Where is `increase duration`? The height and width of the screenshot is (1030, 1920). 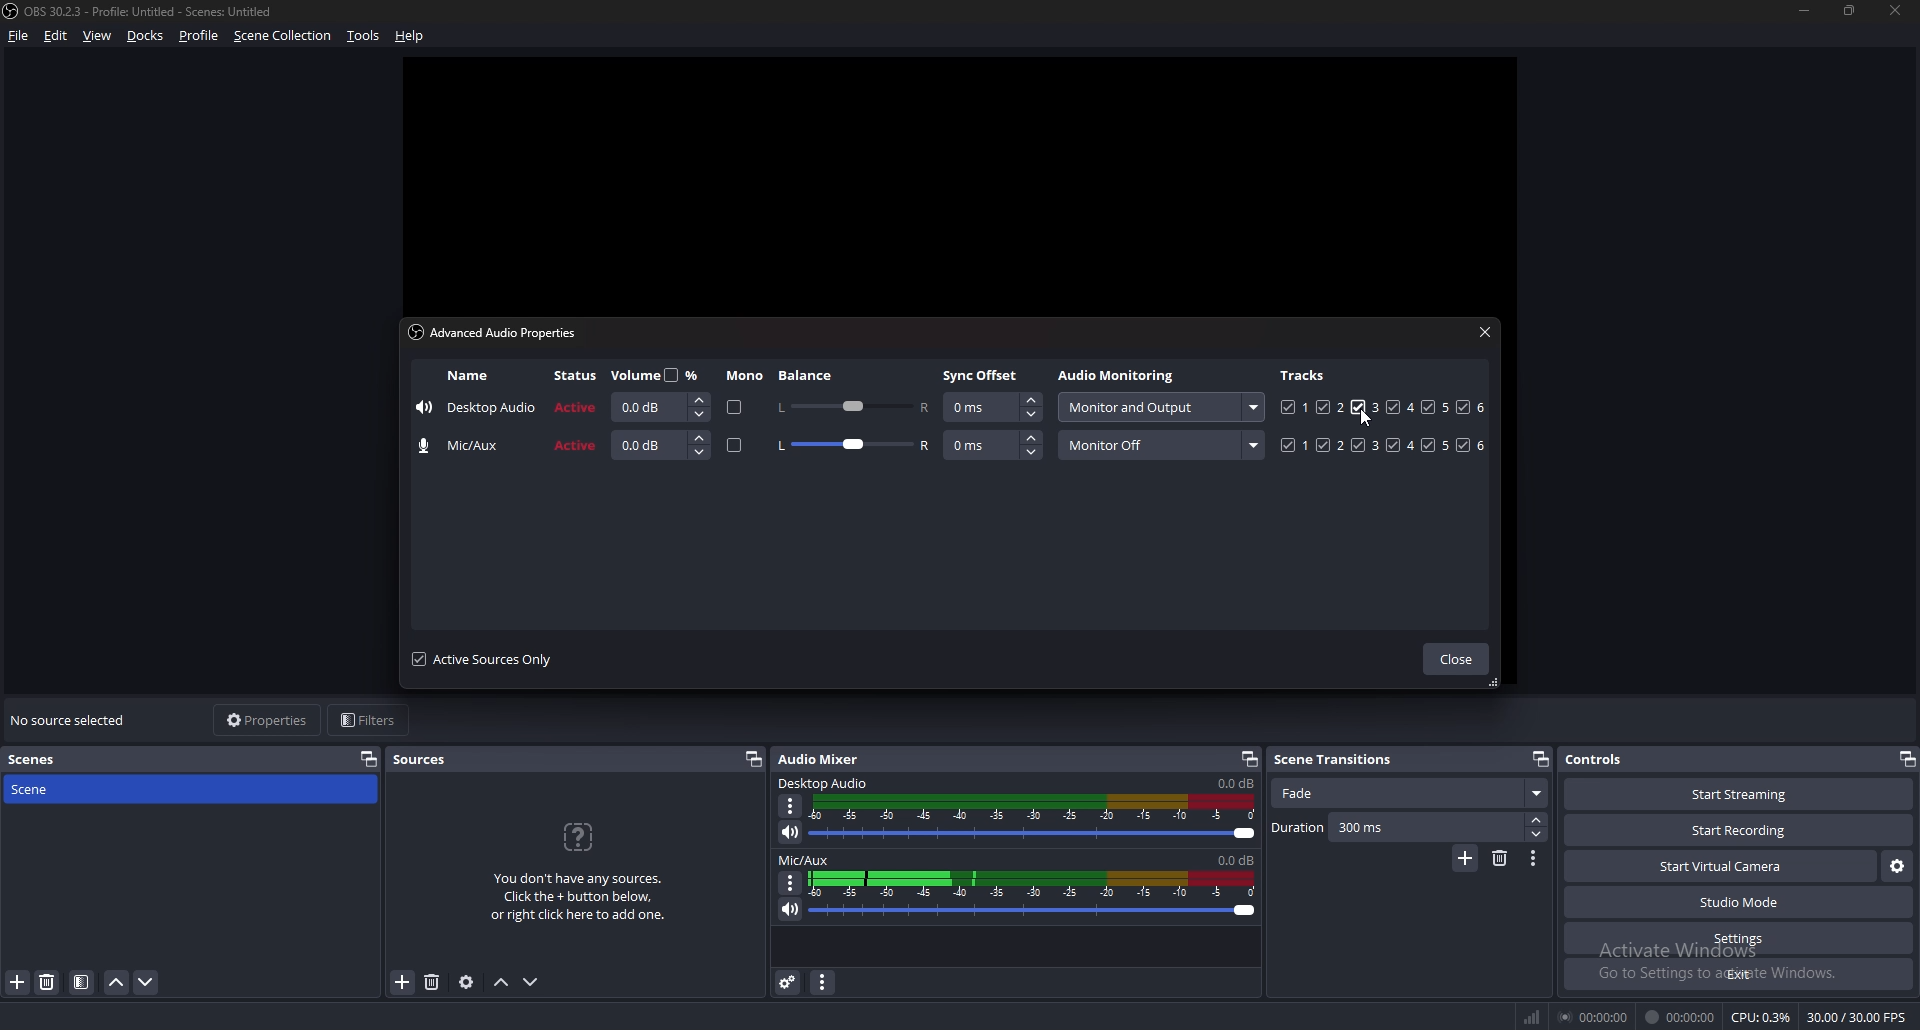 increase duration is located at coordinates (1537, 819).